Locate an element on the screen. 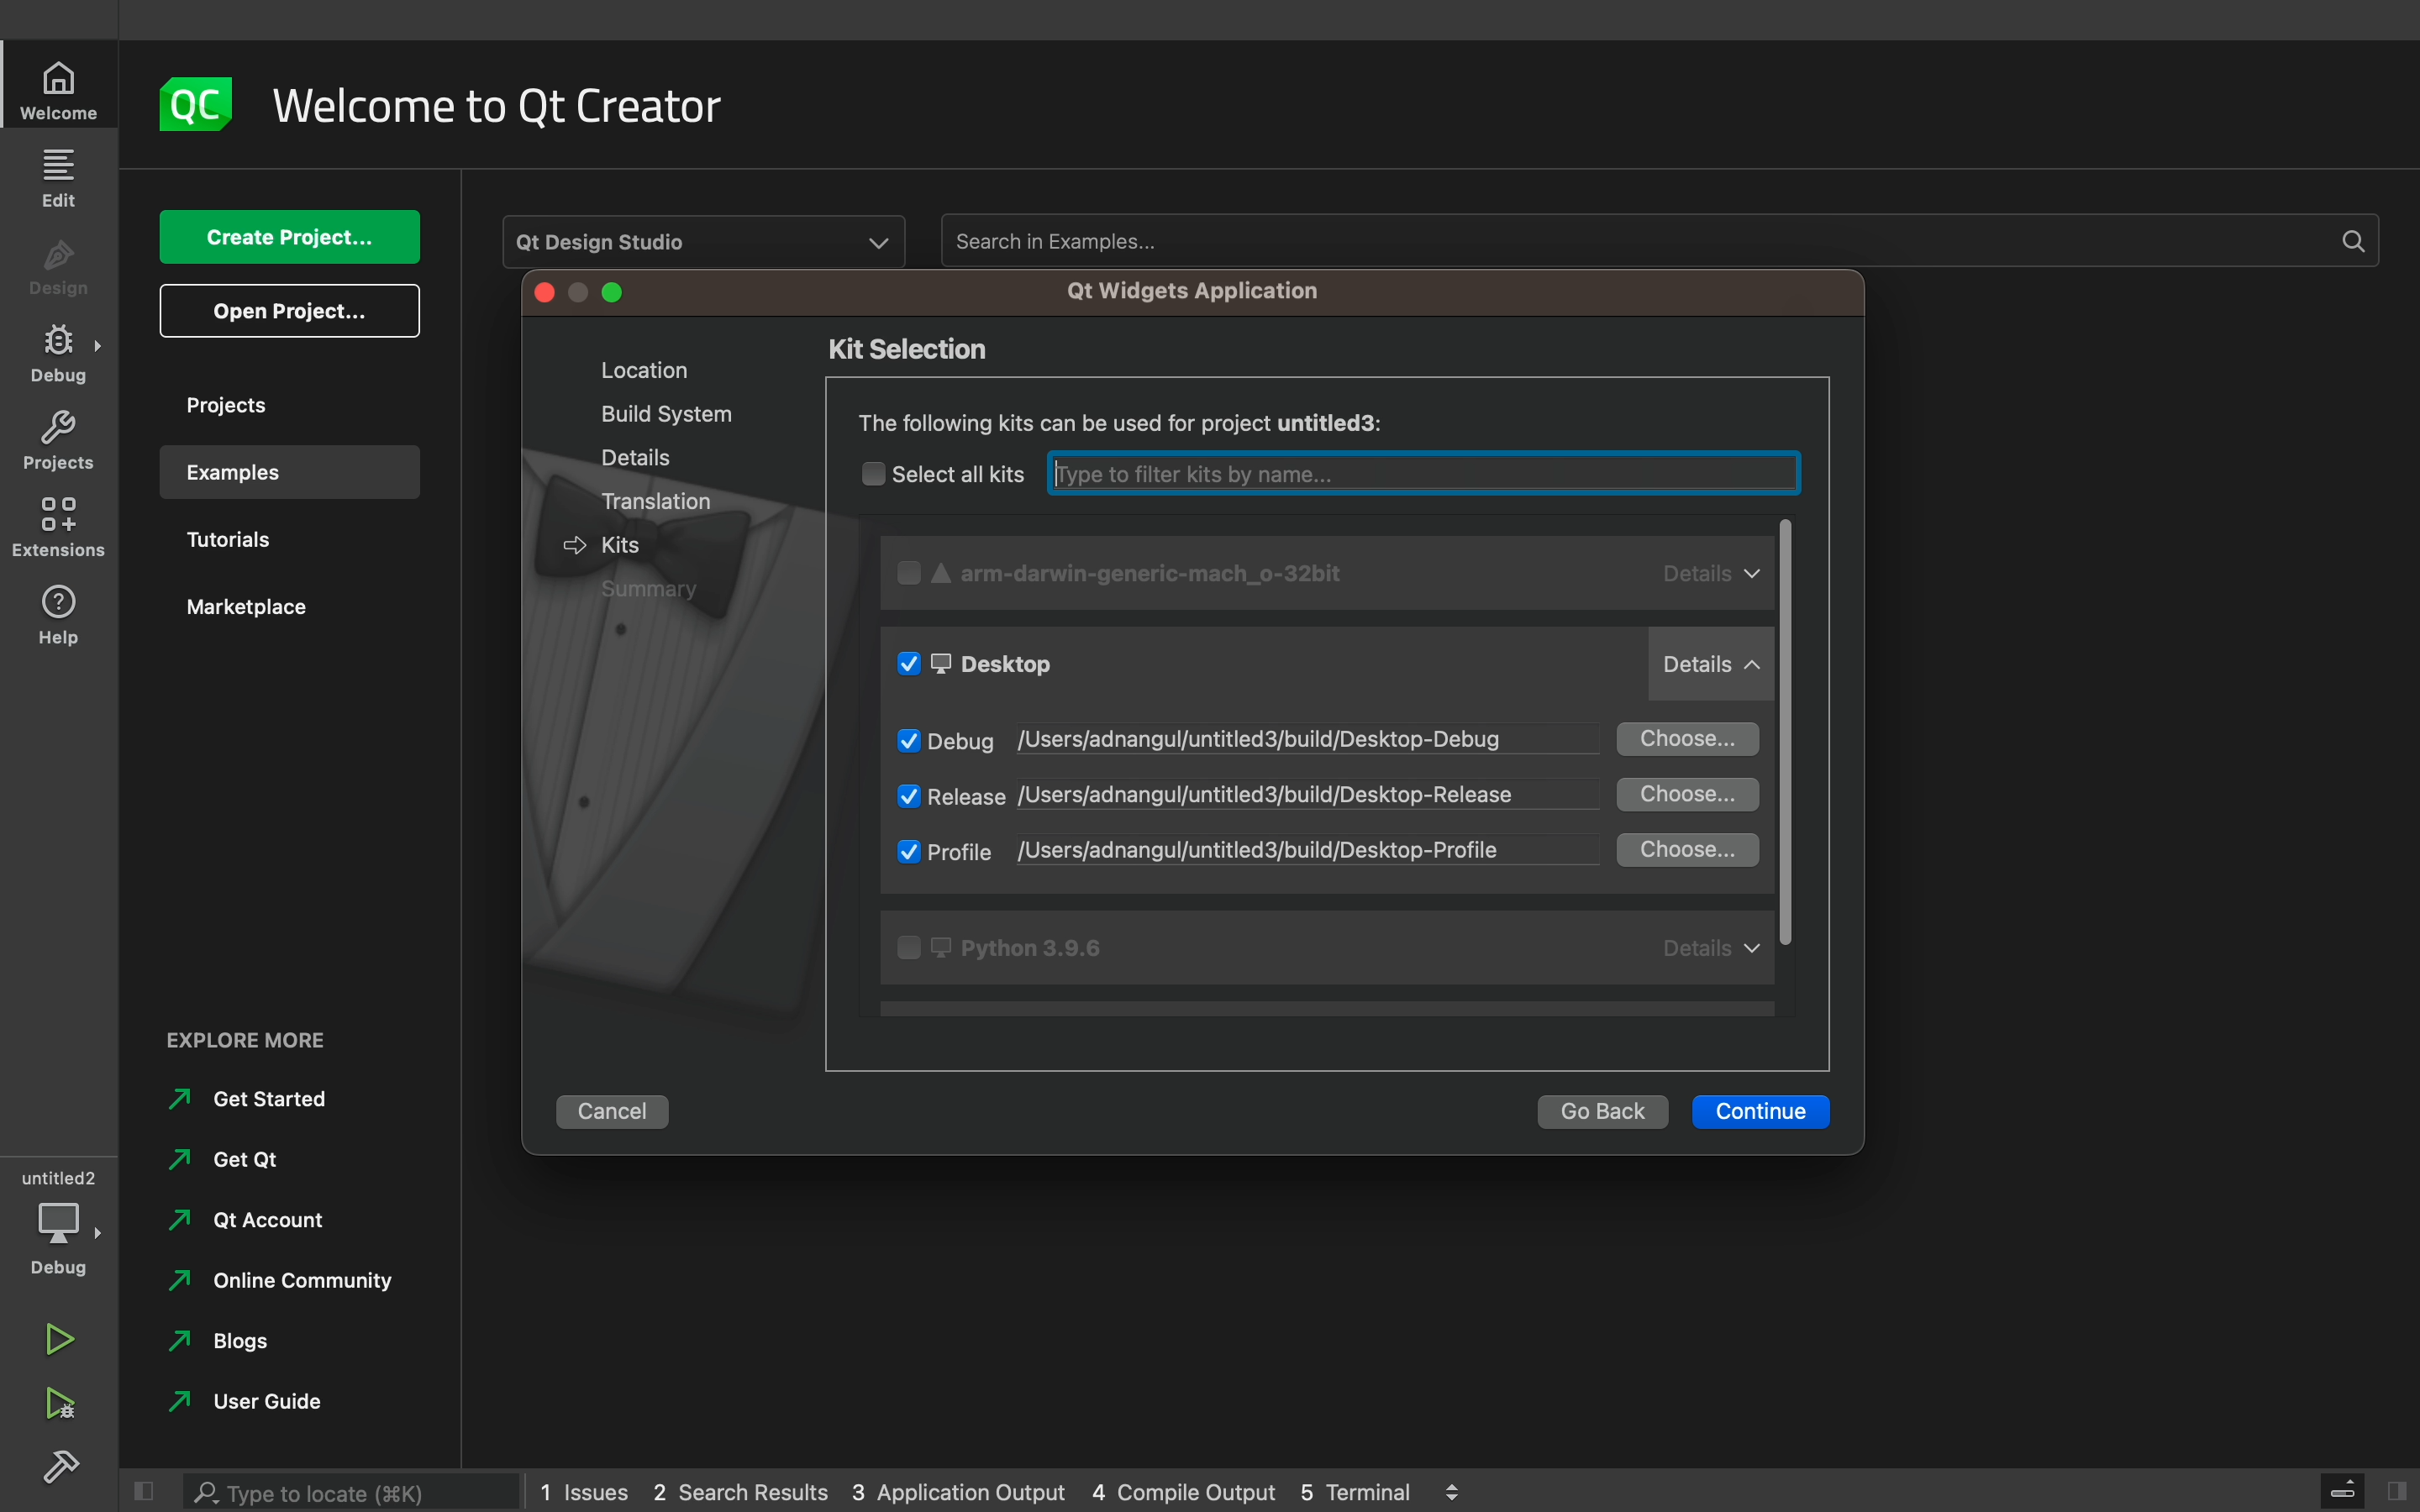 The width and height of the screenshot is (2420, 1512). 1 issues is located at coordinates (584, 1487).